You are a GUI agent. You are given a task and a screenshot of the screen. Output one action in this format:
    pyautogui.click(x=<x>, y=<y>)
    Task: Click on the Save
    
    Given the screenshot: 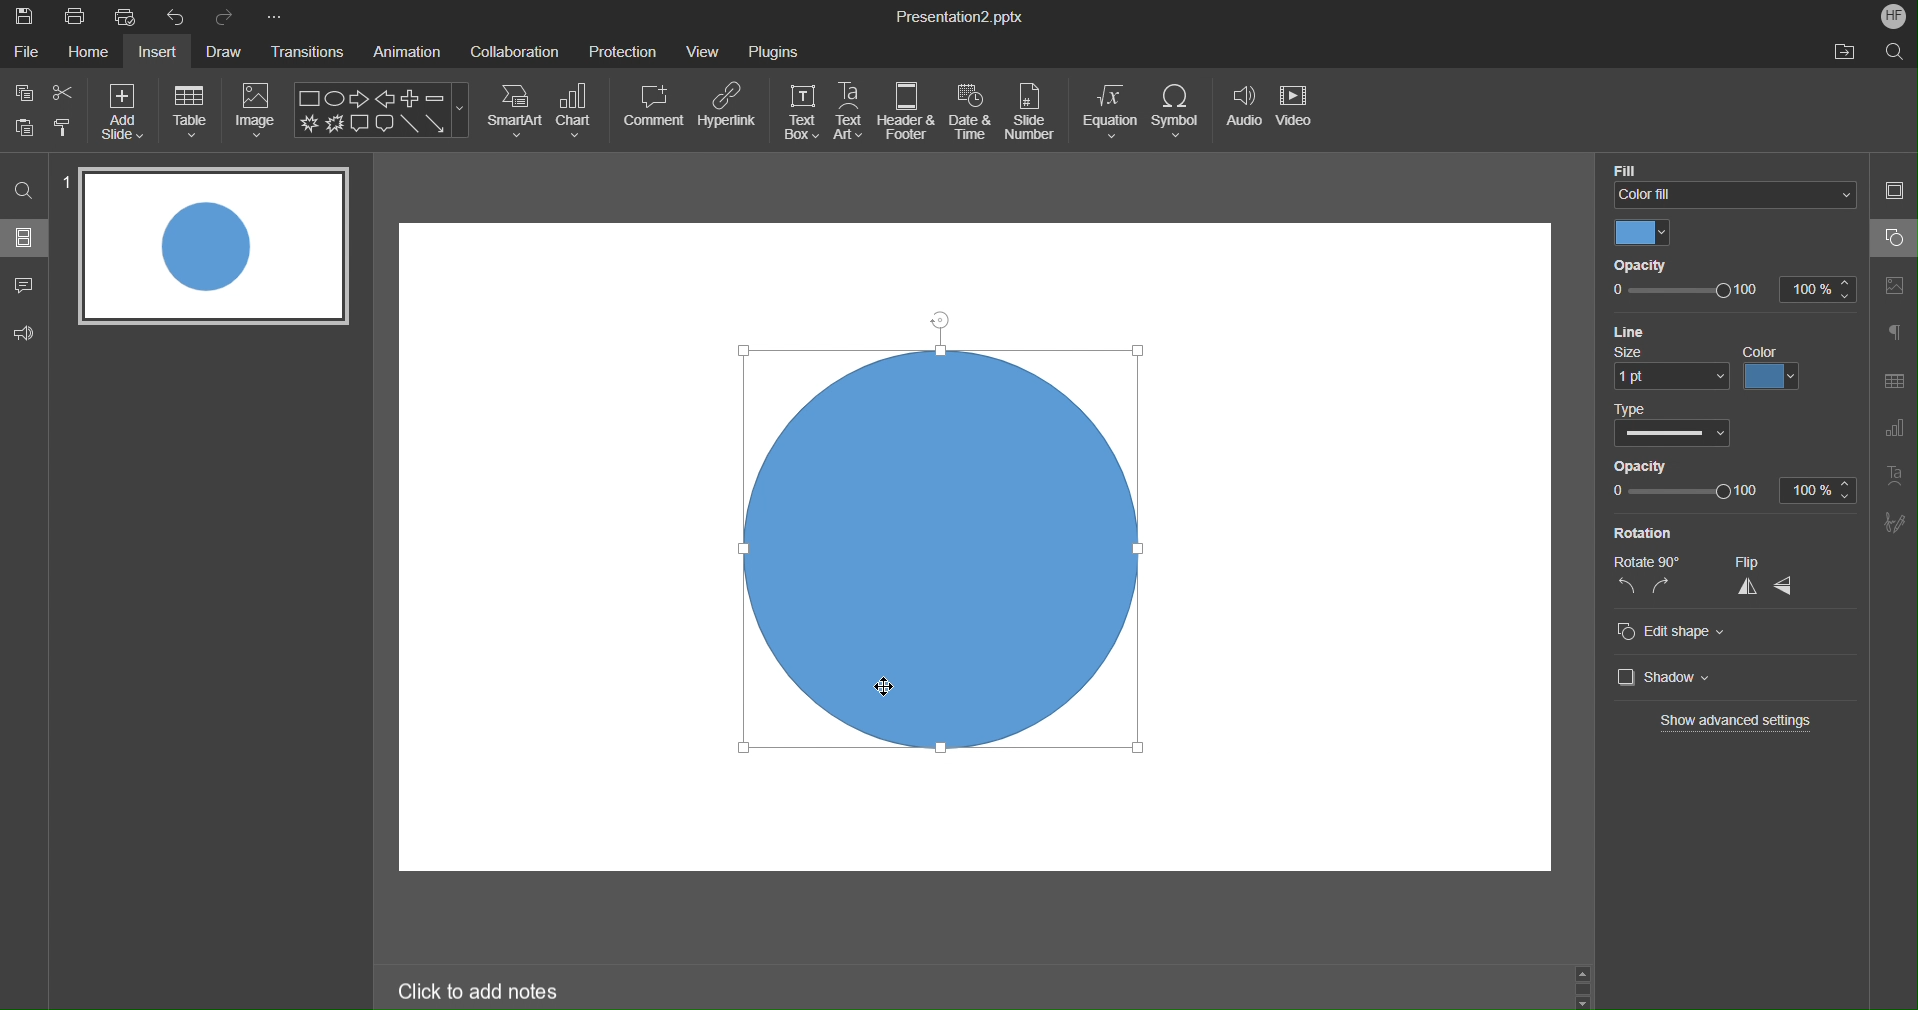 What is the action you would take?
    pyautogui.click(x=23, y=17)
    